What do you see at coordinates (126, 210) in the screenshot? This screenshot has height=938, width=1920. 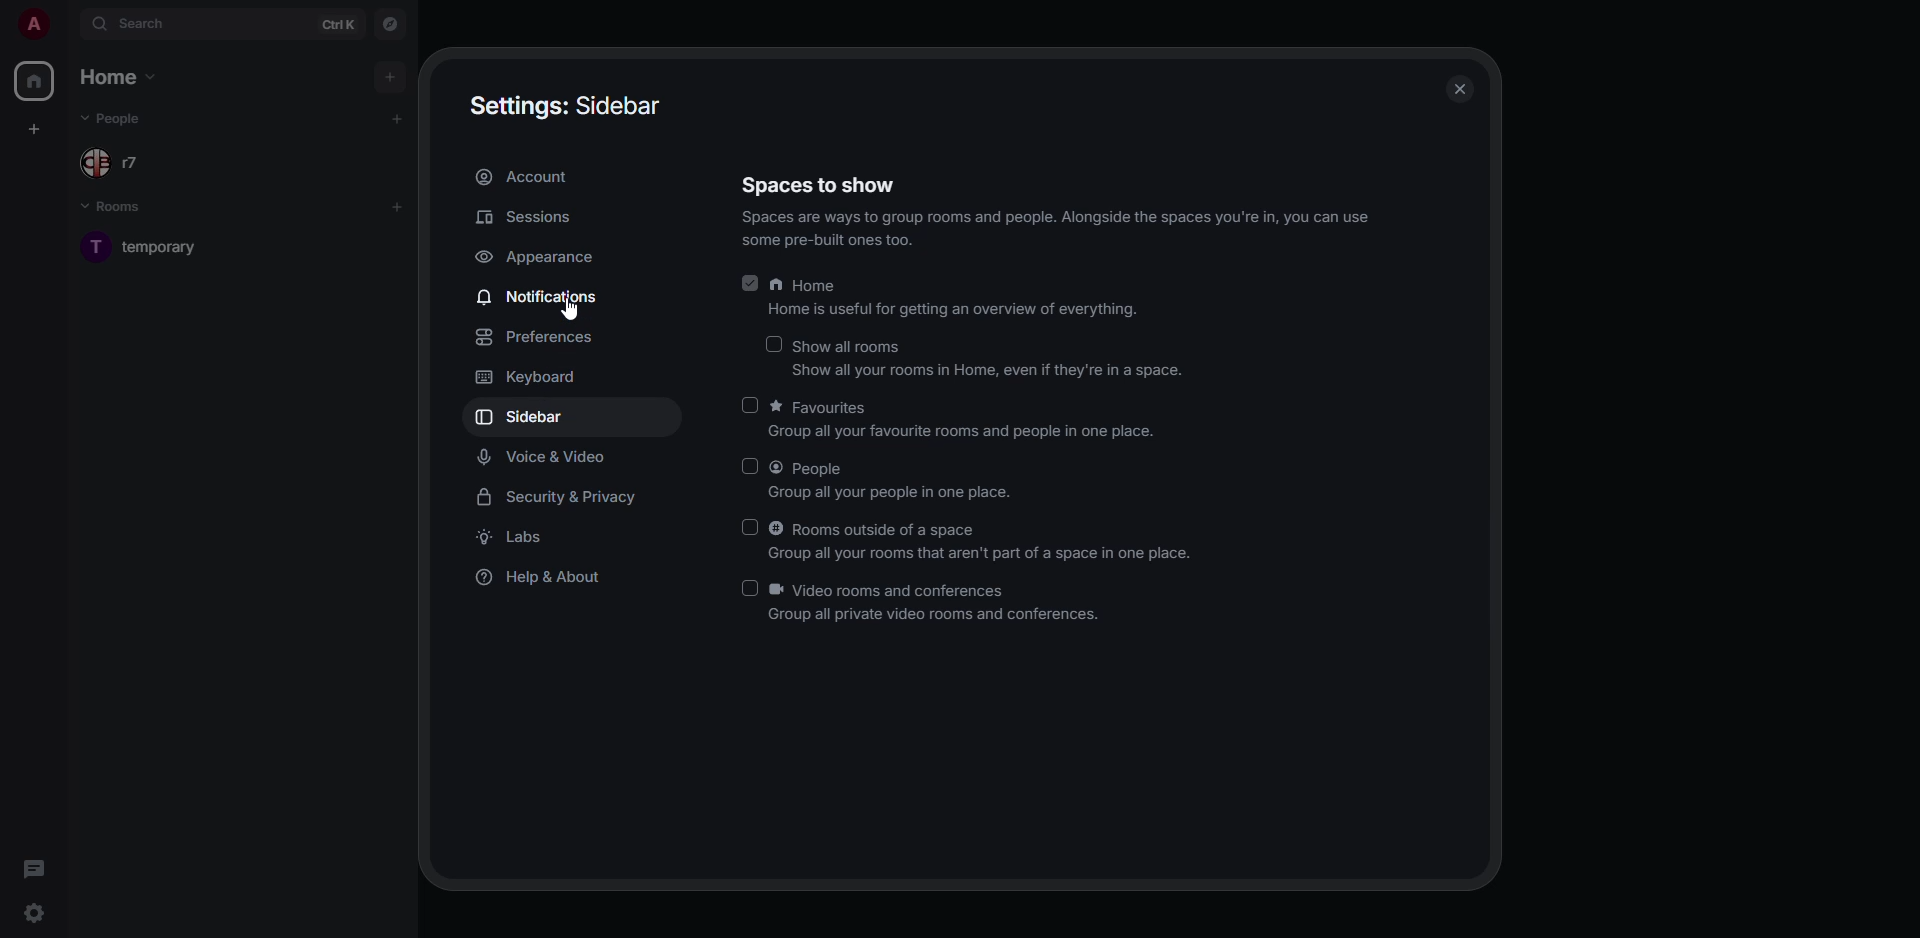 I see `rooms` at bounding box center [126, 210].